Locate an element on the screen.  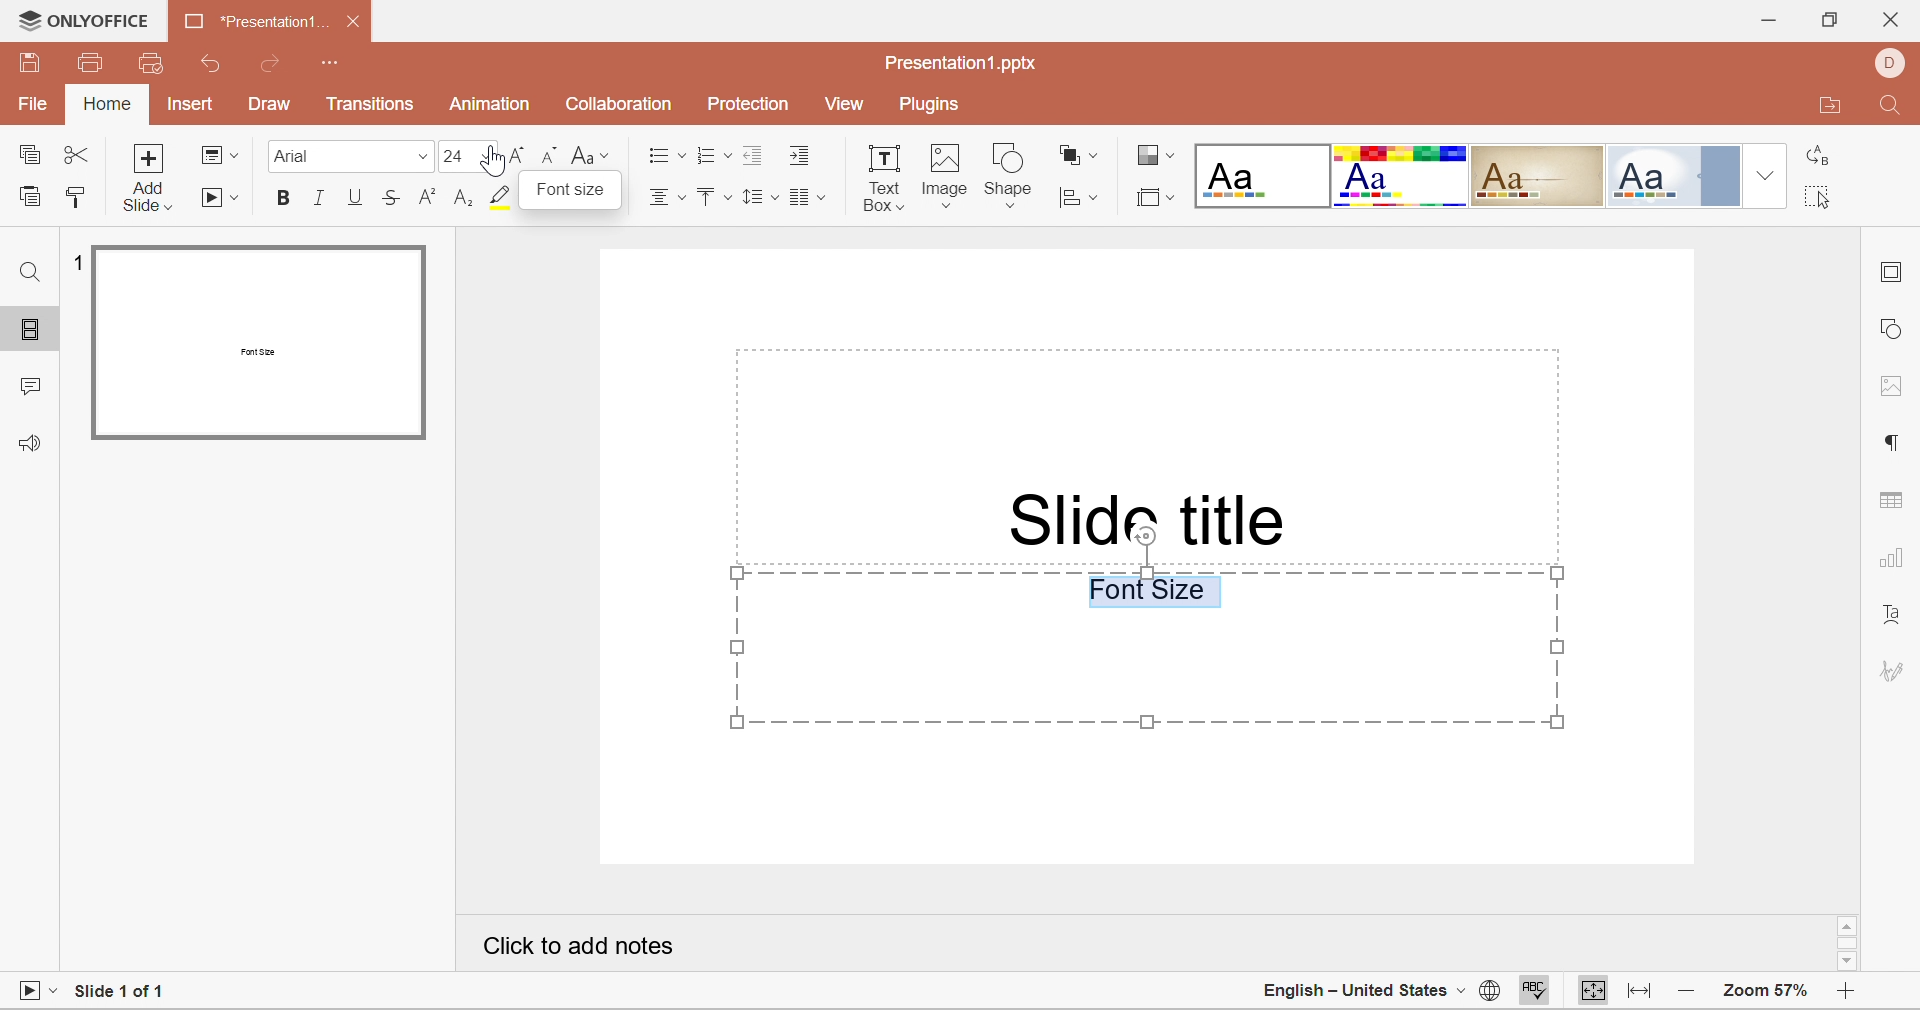
Decrease indent is located at coordinates (753, 157).